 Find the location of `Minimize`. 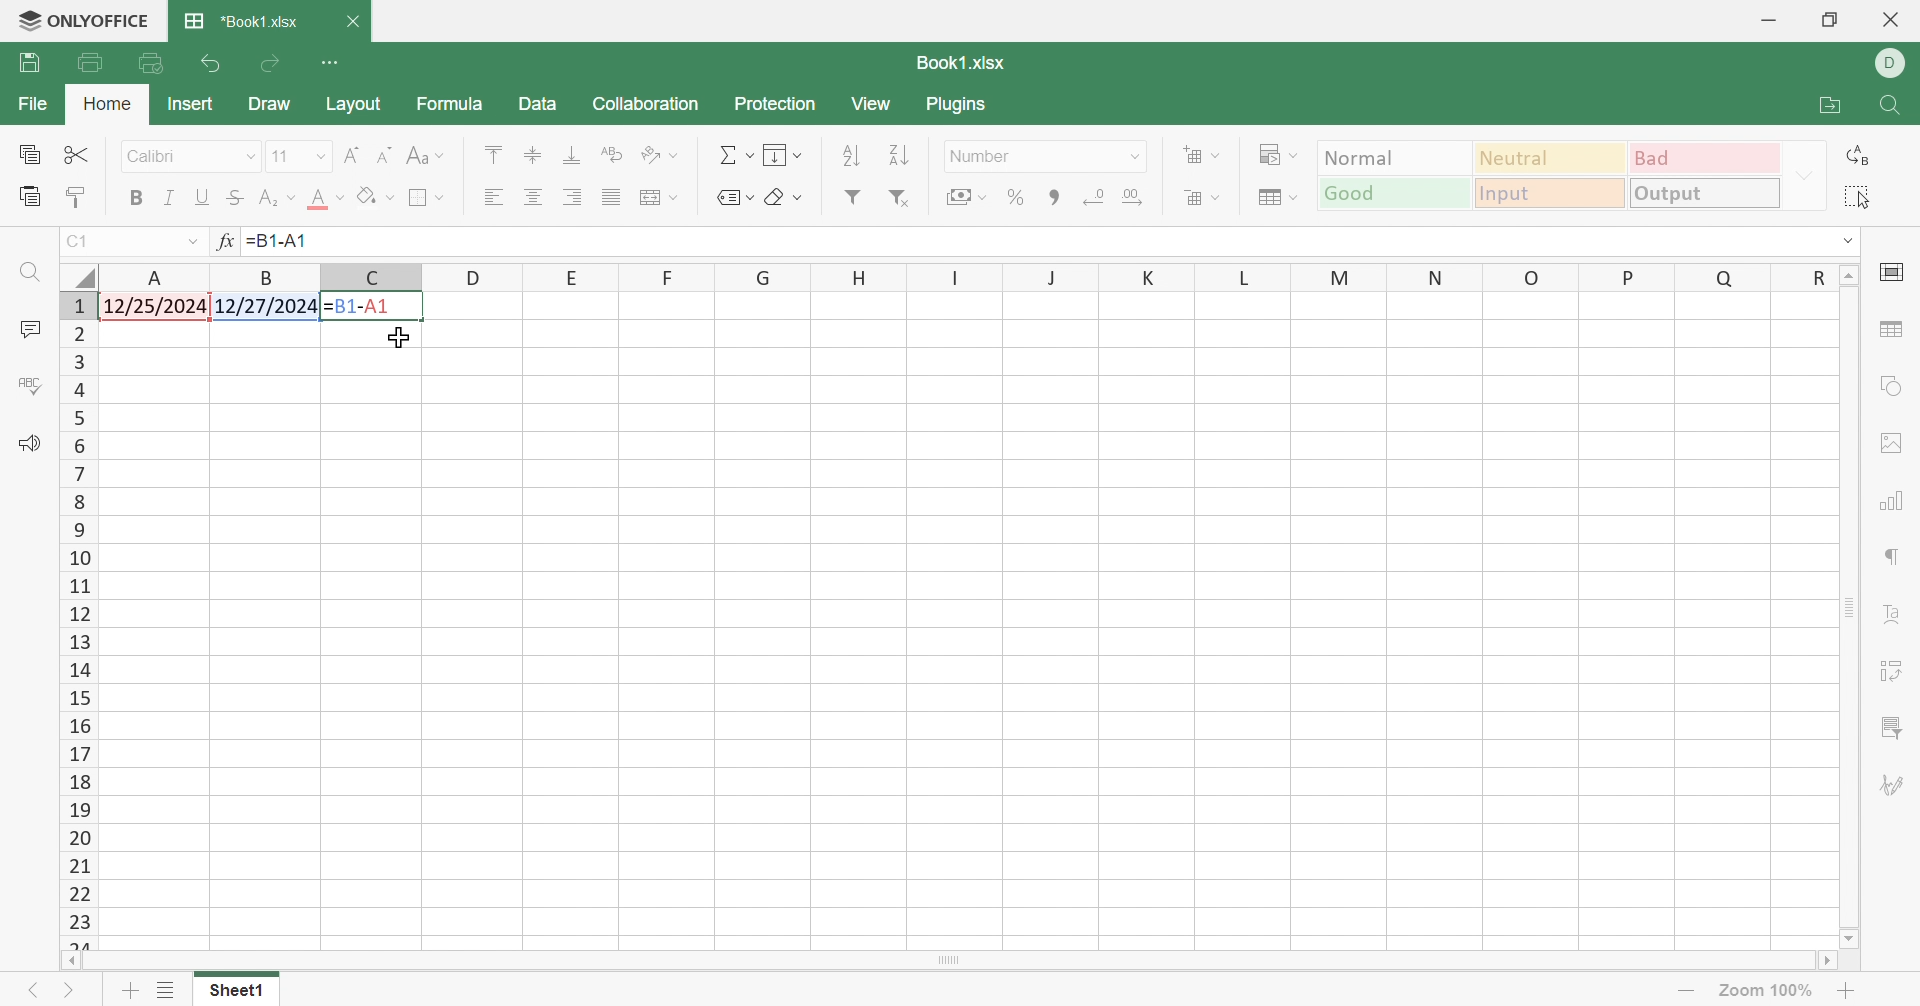

Minimize is located at coordinates (1767, 19).